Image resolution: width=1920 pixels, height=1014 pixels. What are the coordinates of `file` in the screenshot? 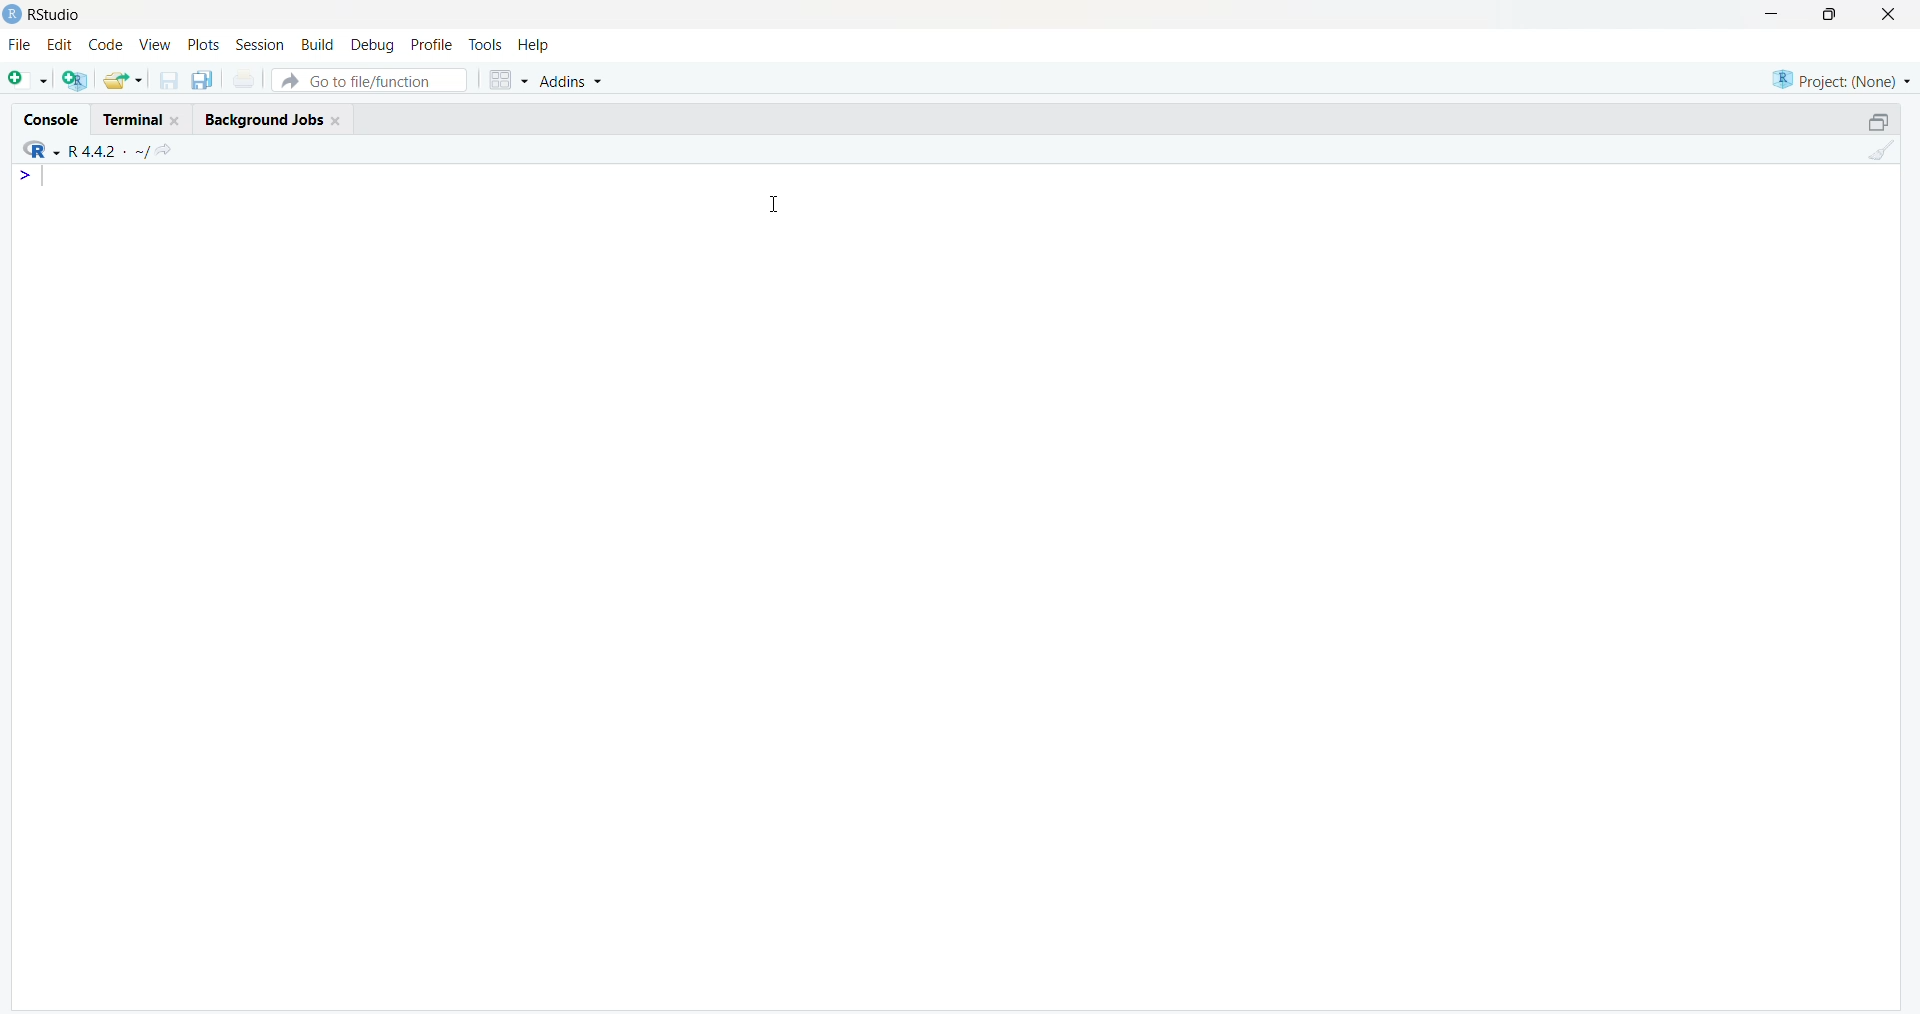 It's located at (20, 43).